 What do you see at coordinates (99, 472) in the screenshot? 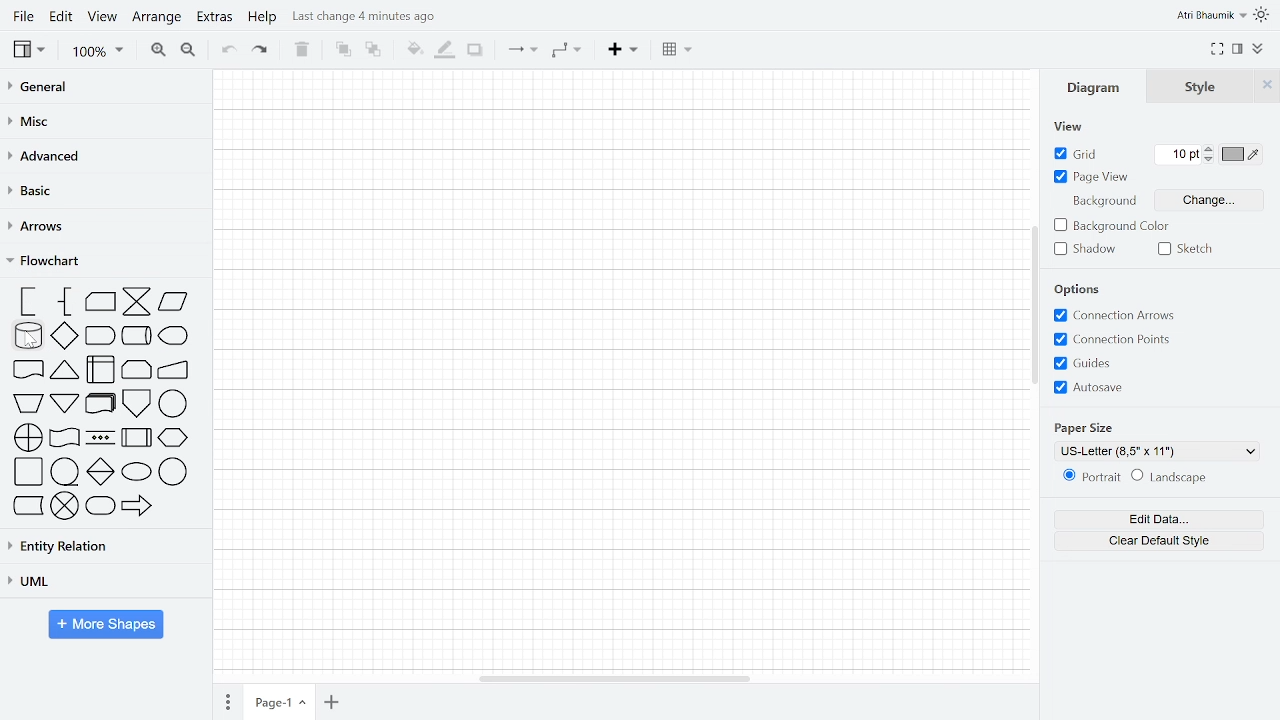
I see `sort` at bounding box center [99, 472].